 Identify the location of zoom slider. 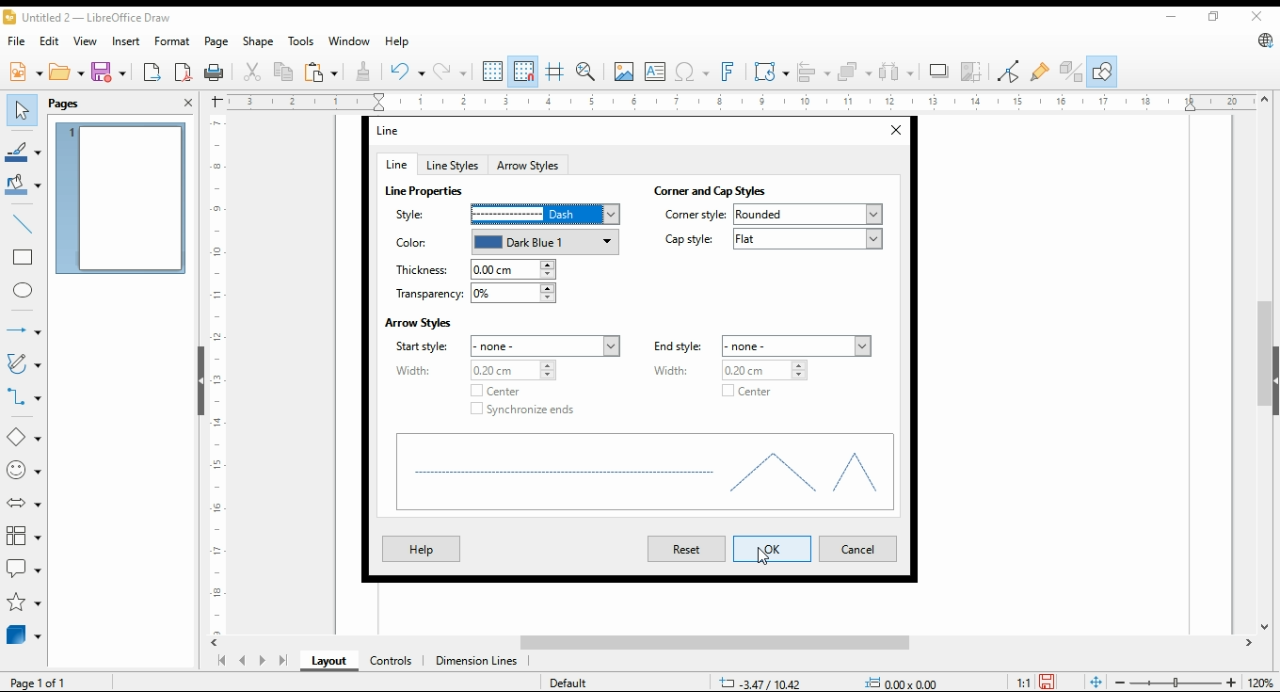
(1173, 682).